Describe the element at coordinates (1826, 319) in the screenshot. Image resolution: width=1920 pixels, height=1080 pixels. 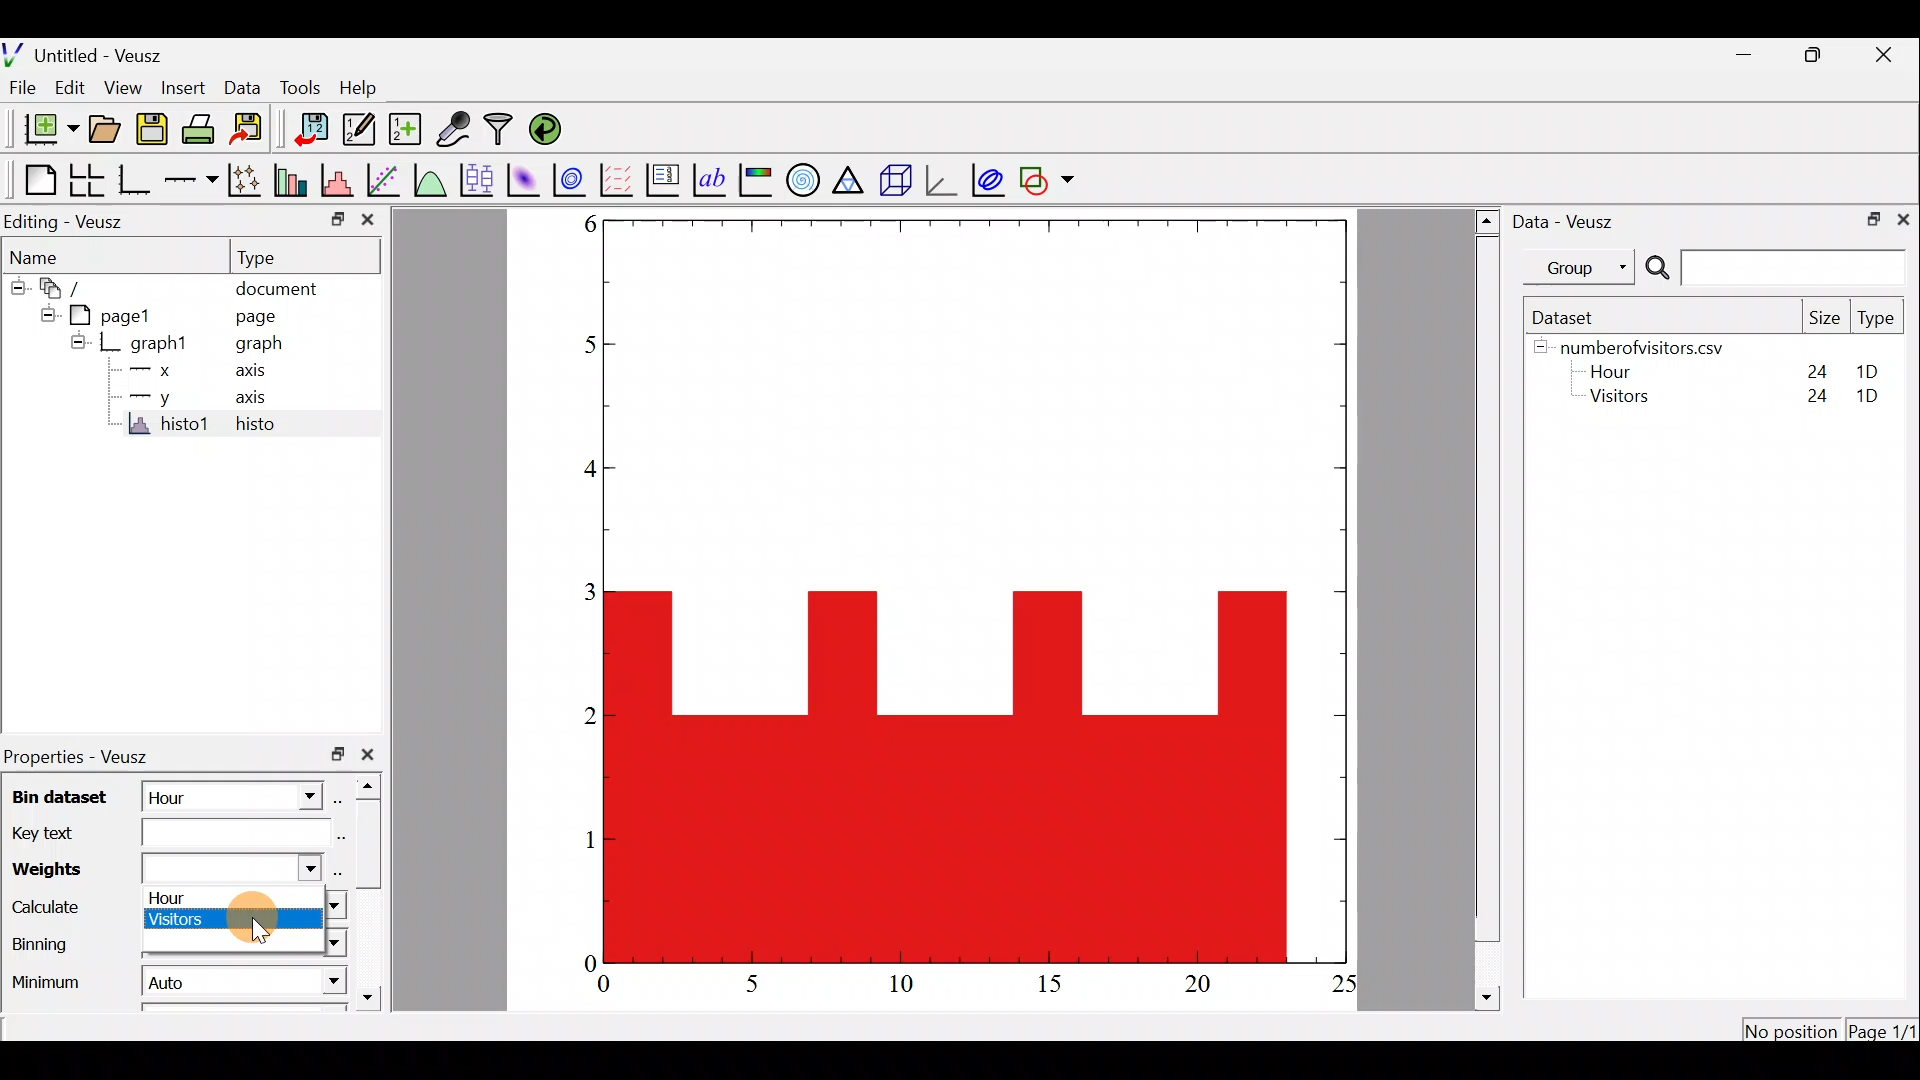
I see `Size` at that location.